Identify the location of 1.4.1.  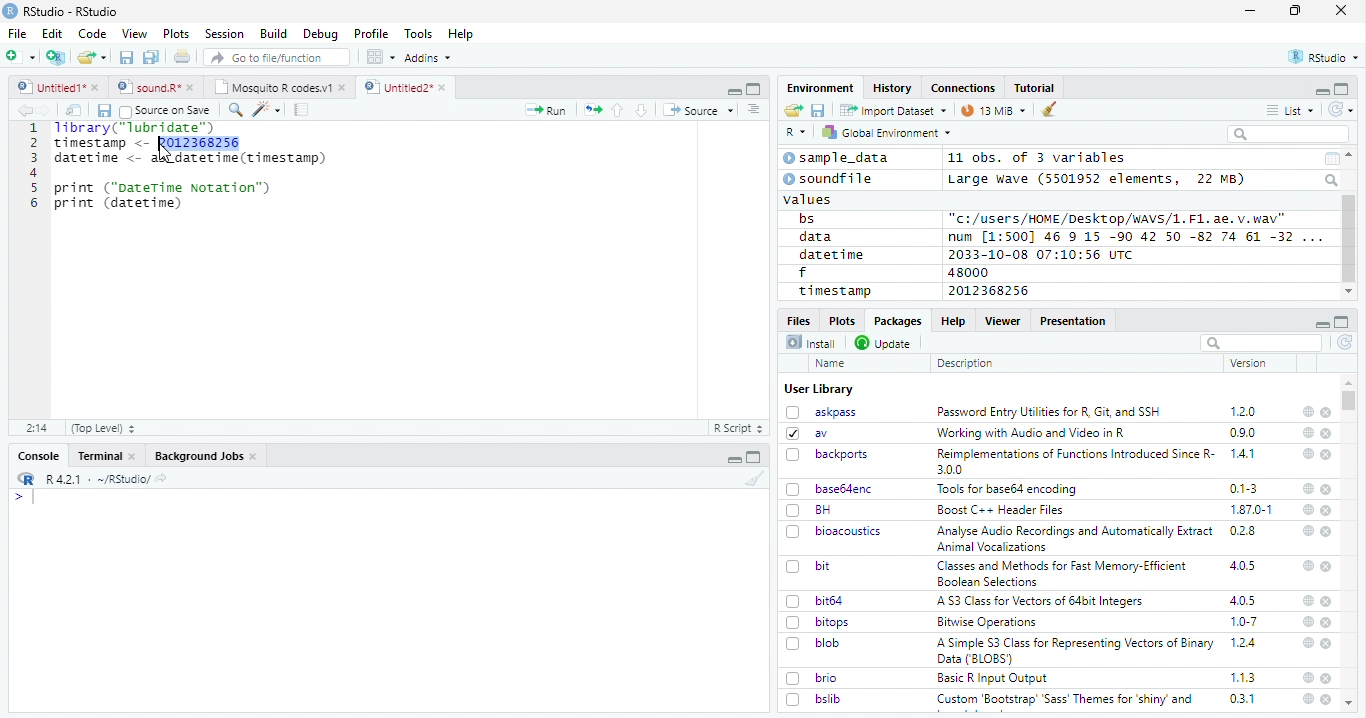
(1244, 453).